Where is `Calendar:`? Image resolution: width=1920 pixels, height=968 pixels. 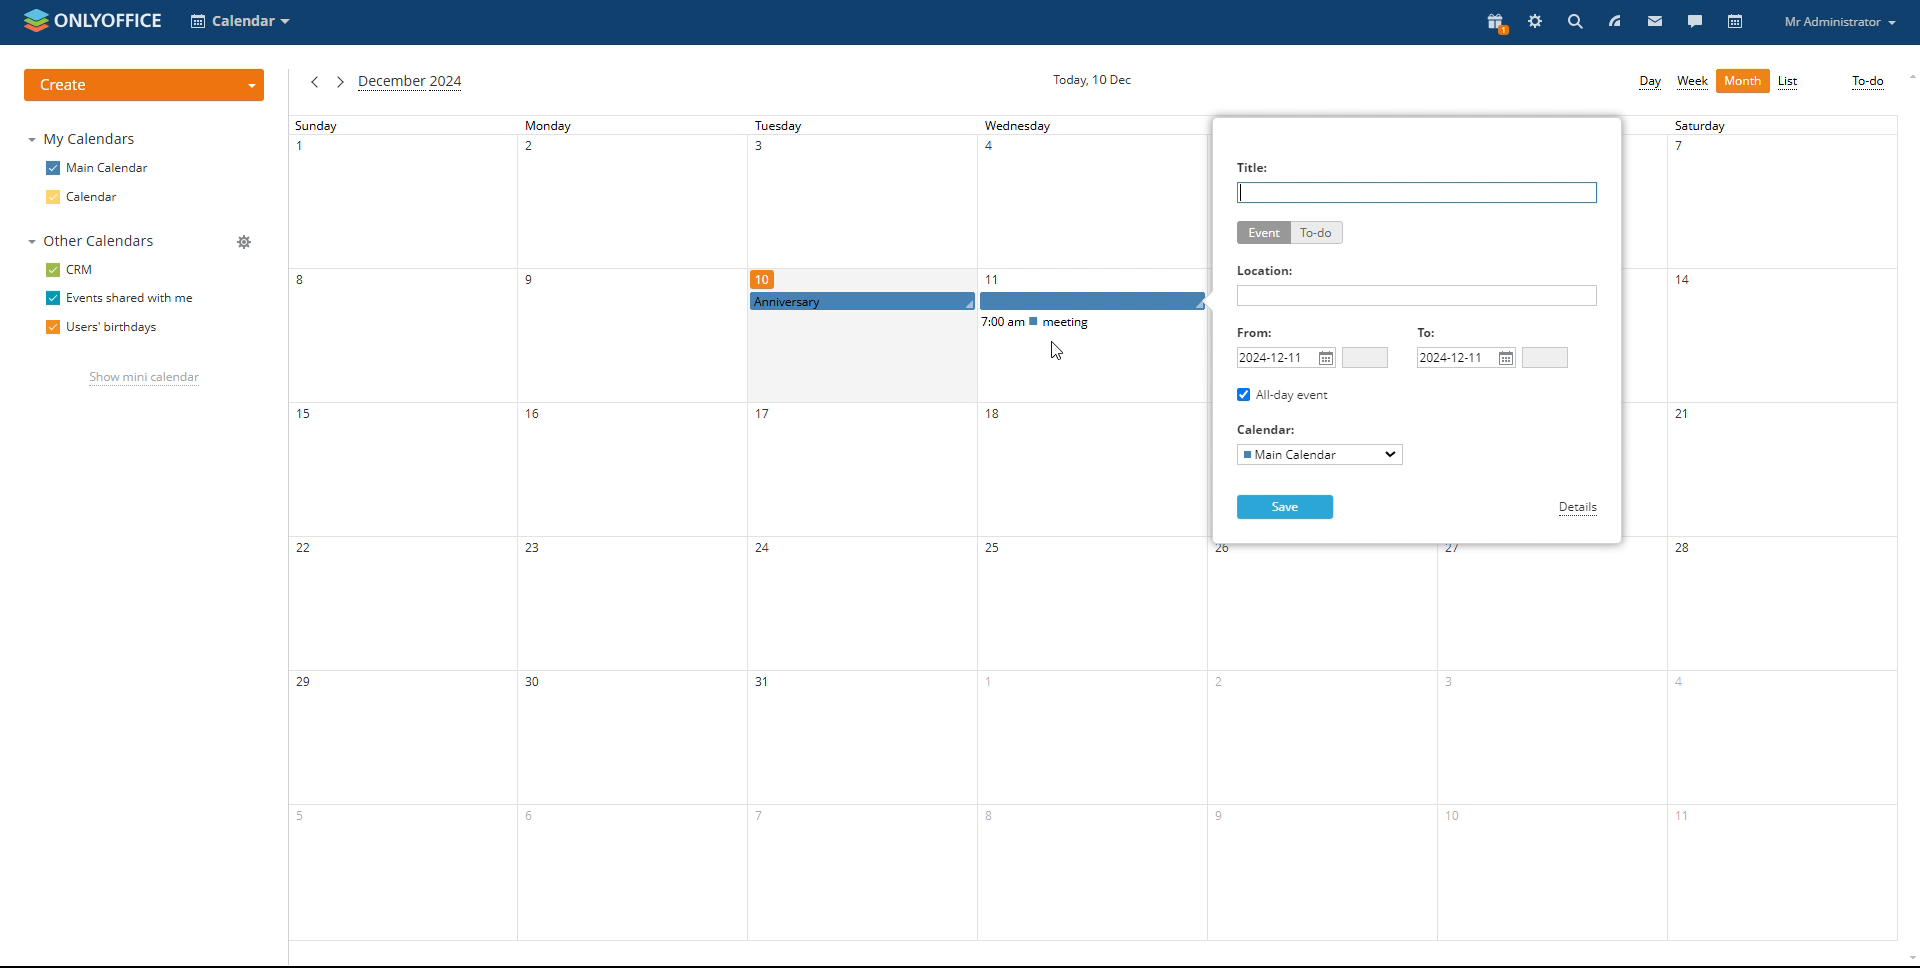
Calendar: is located at coordinates (1270, 428).